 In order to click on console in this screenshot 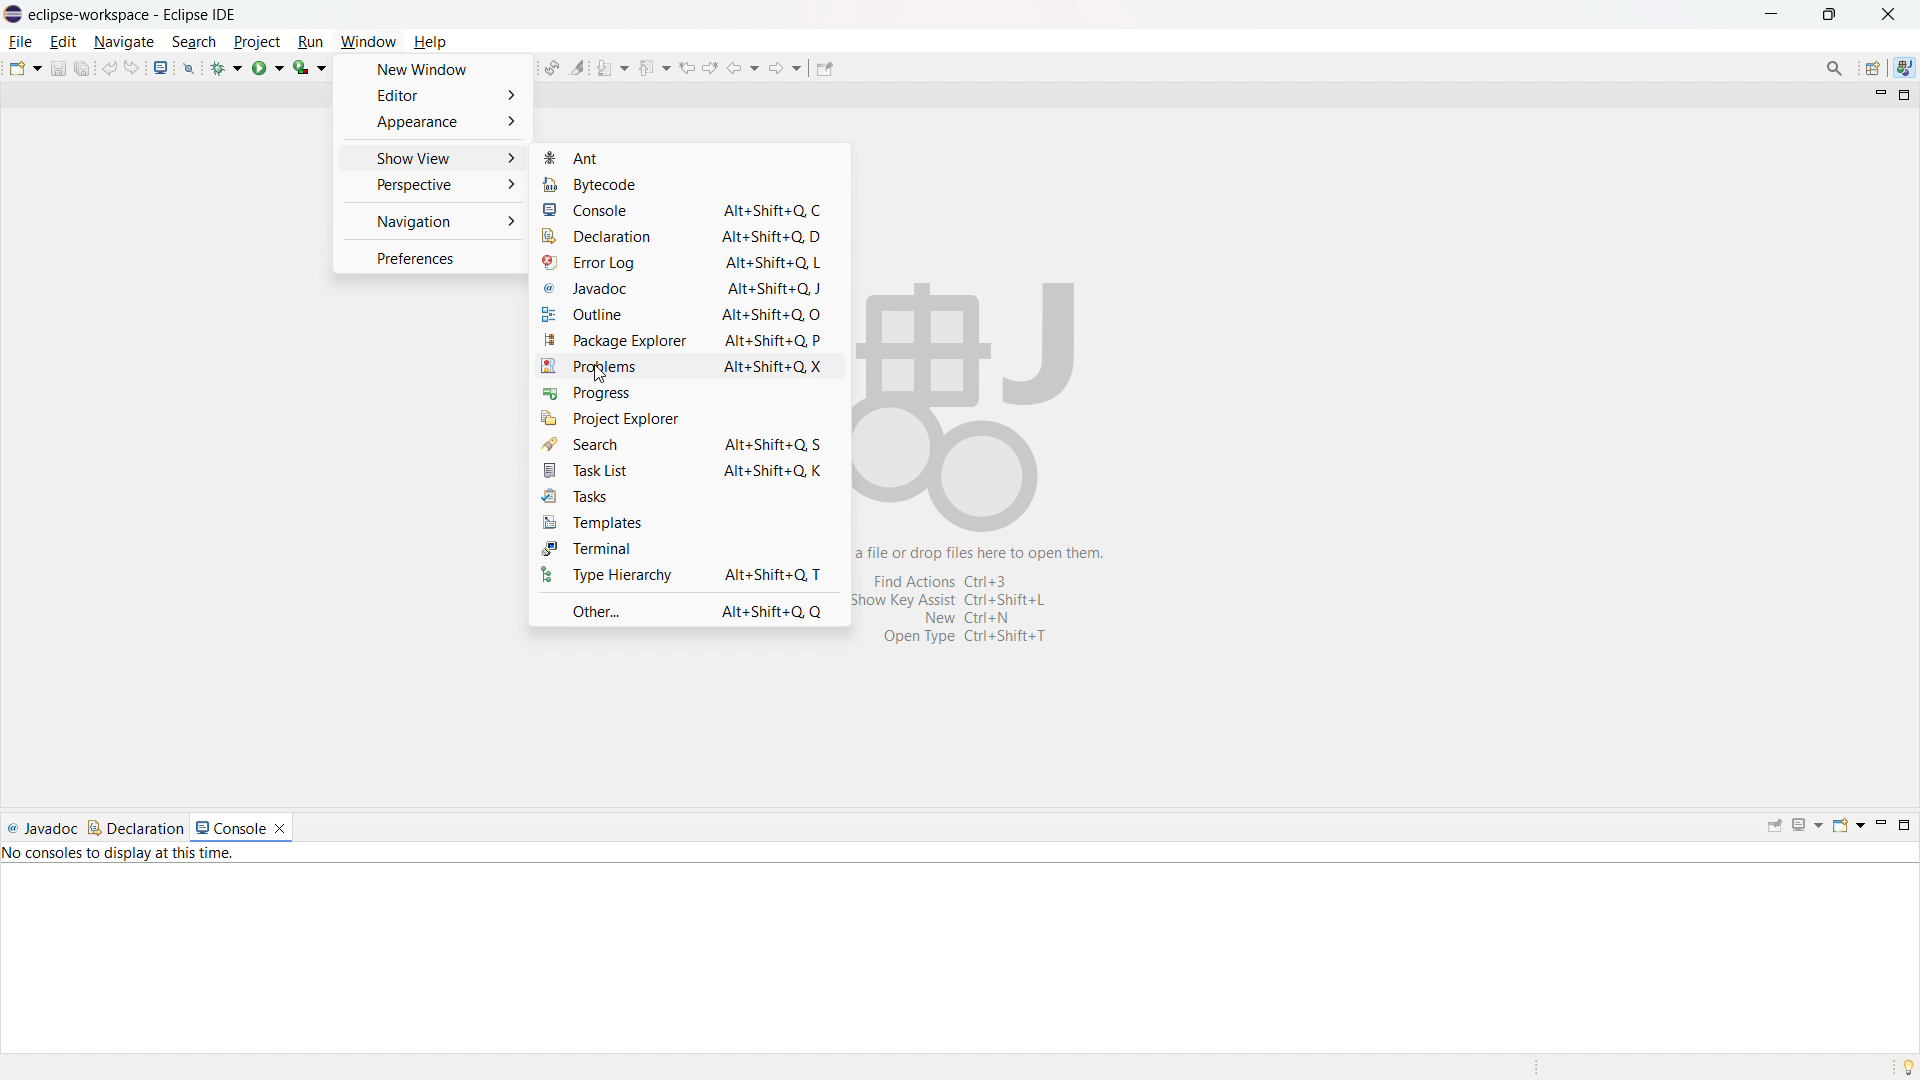, I will do `click(230, 827)`.